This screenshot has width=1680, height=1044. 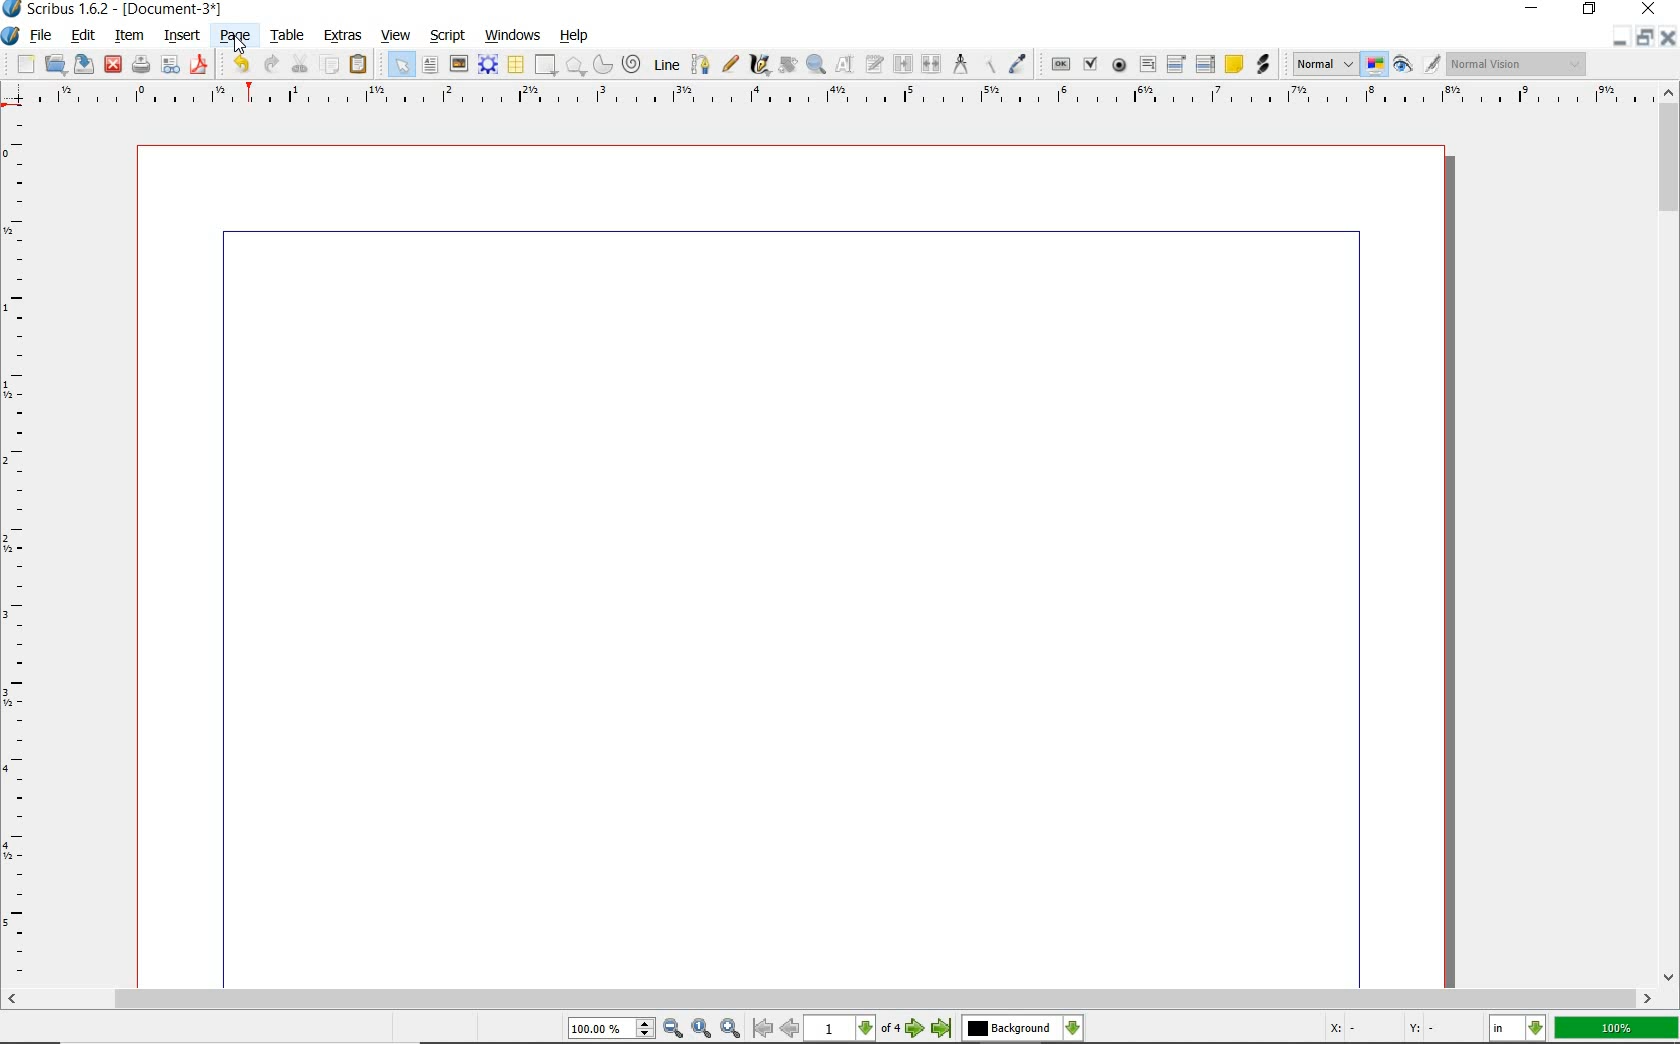 I want to click on toggle color management, so click(x=1374, y=65).